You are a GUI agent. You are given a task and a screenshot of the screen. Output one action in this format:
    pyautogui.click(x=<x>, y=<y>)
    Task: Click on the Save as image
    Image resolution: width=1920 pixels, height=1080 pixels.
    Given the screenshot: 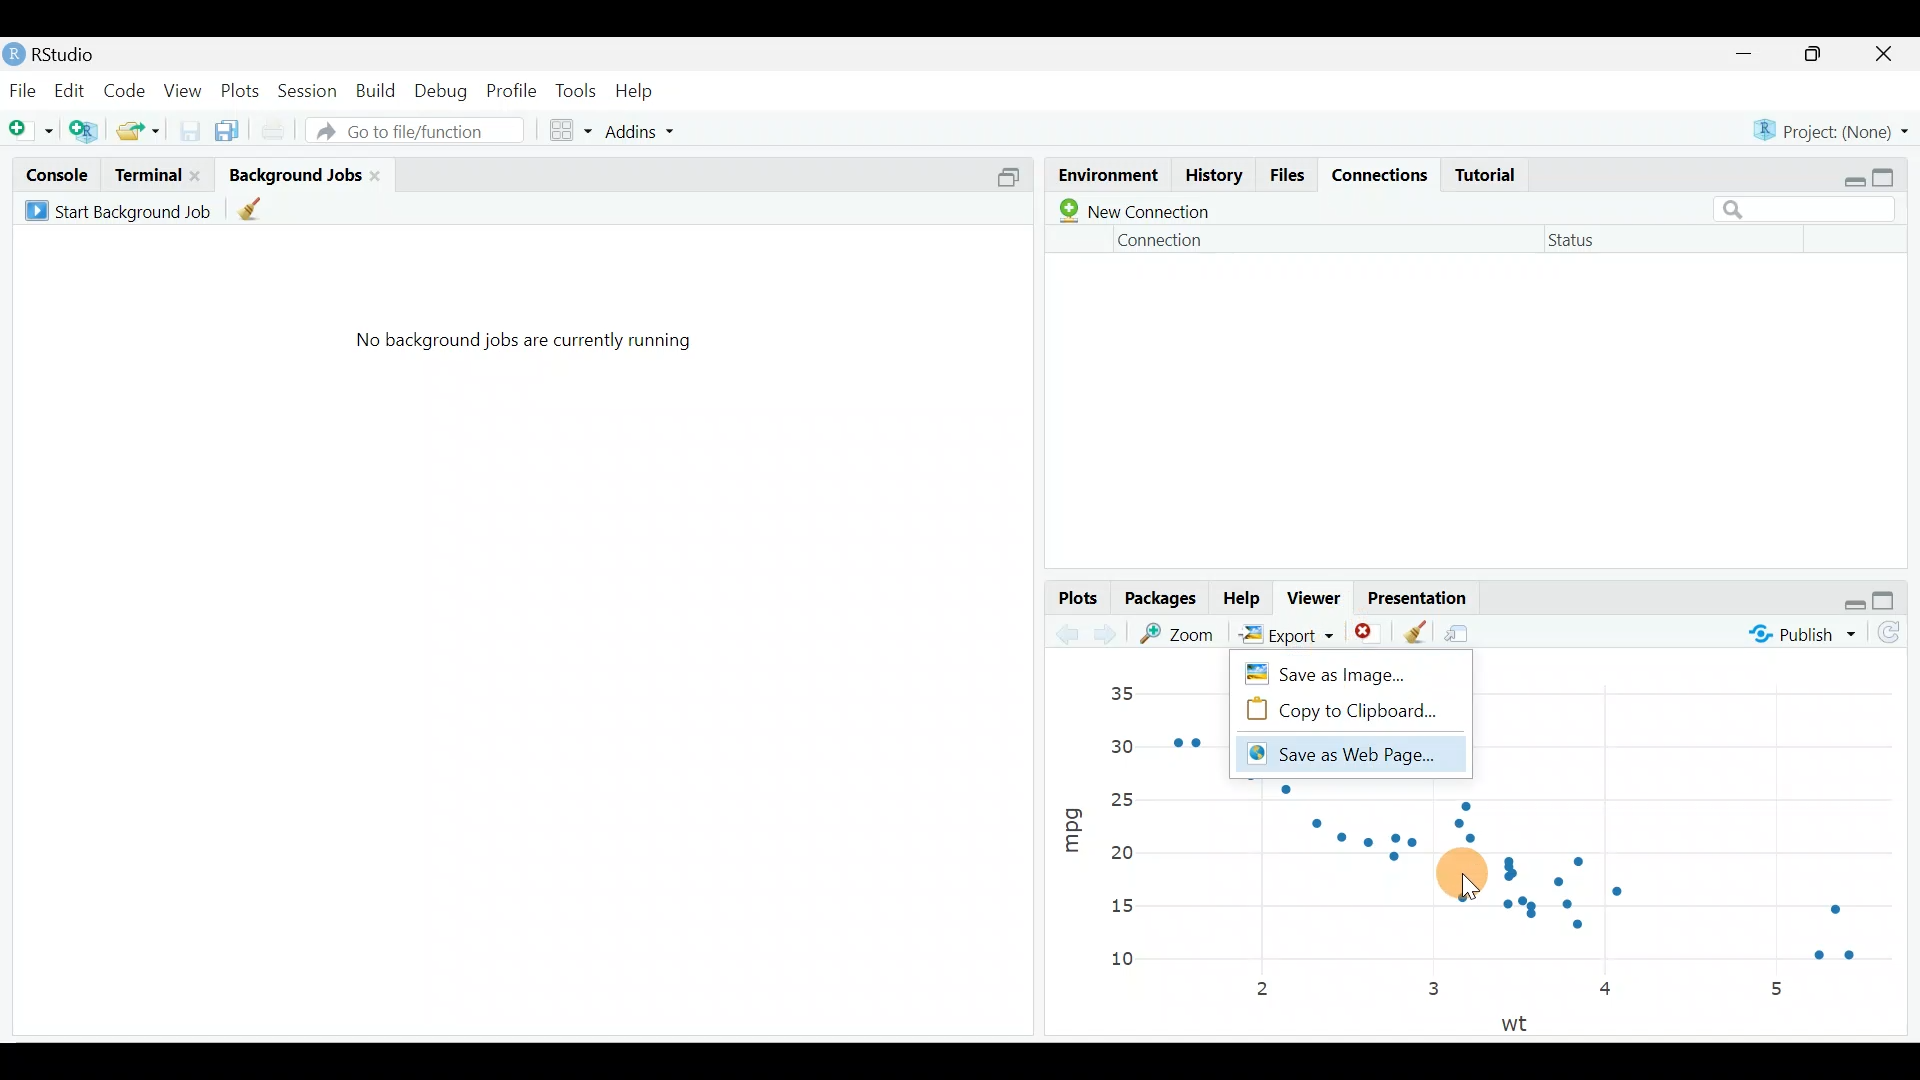 What is the action you would take?
    pyautogui.click(x=1344, y=671)
    